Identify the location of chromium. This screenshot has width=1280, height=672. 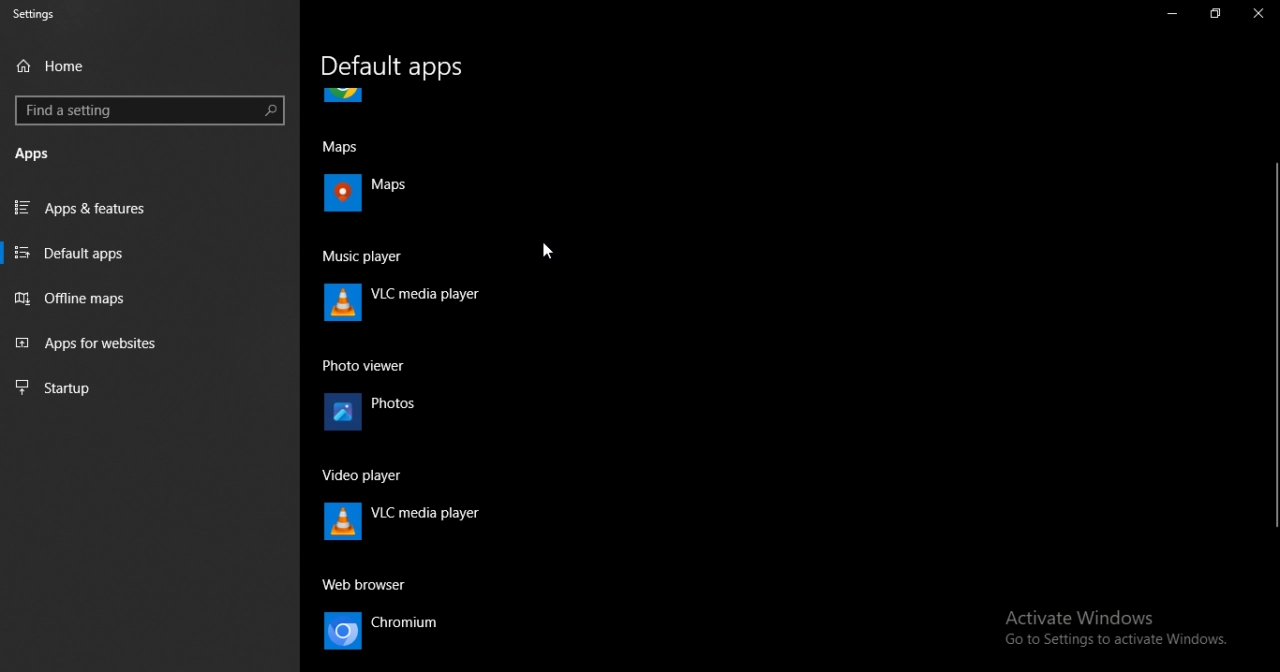
(386, 632).